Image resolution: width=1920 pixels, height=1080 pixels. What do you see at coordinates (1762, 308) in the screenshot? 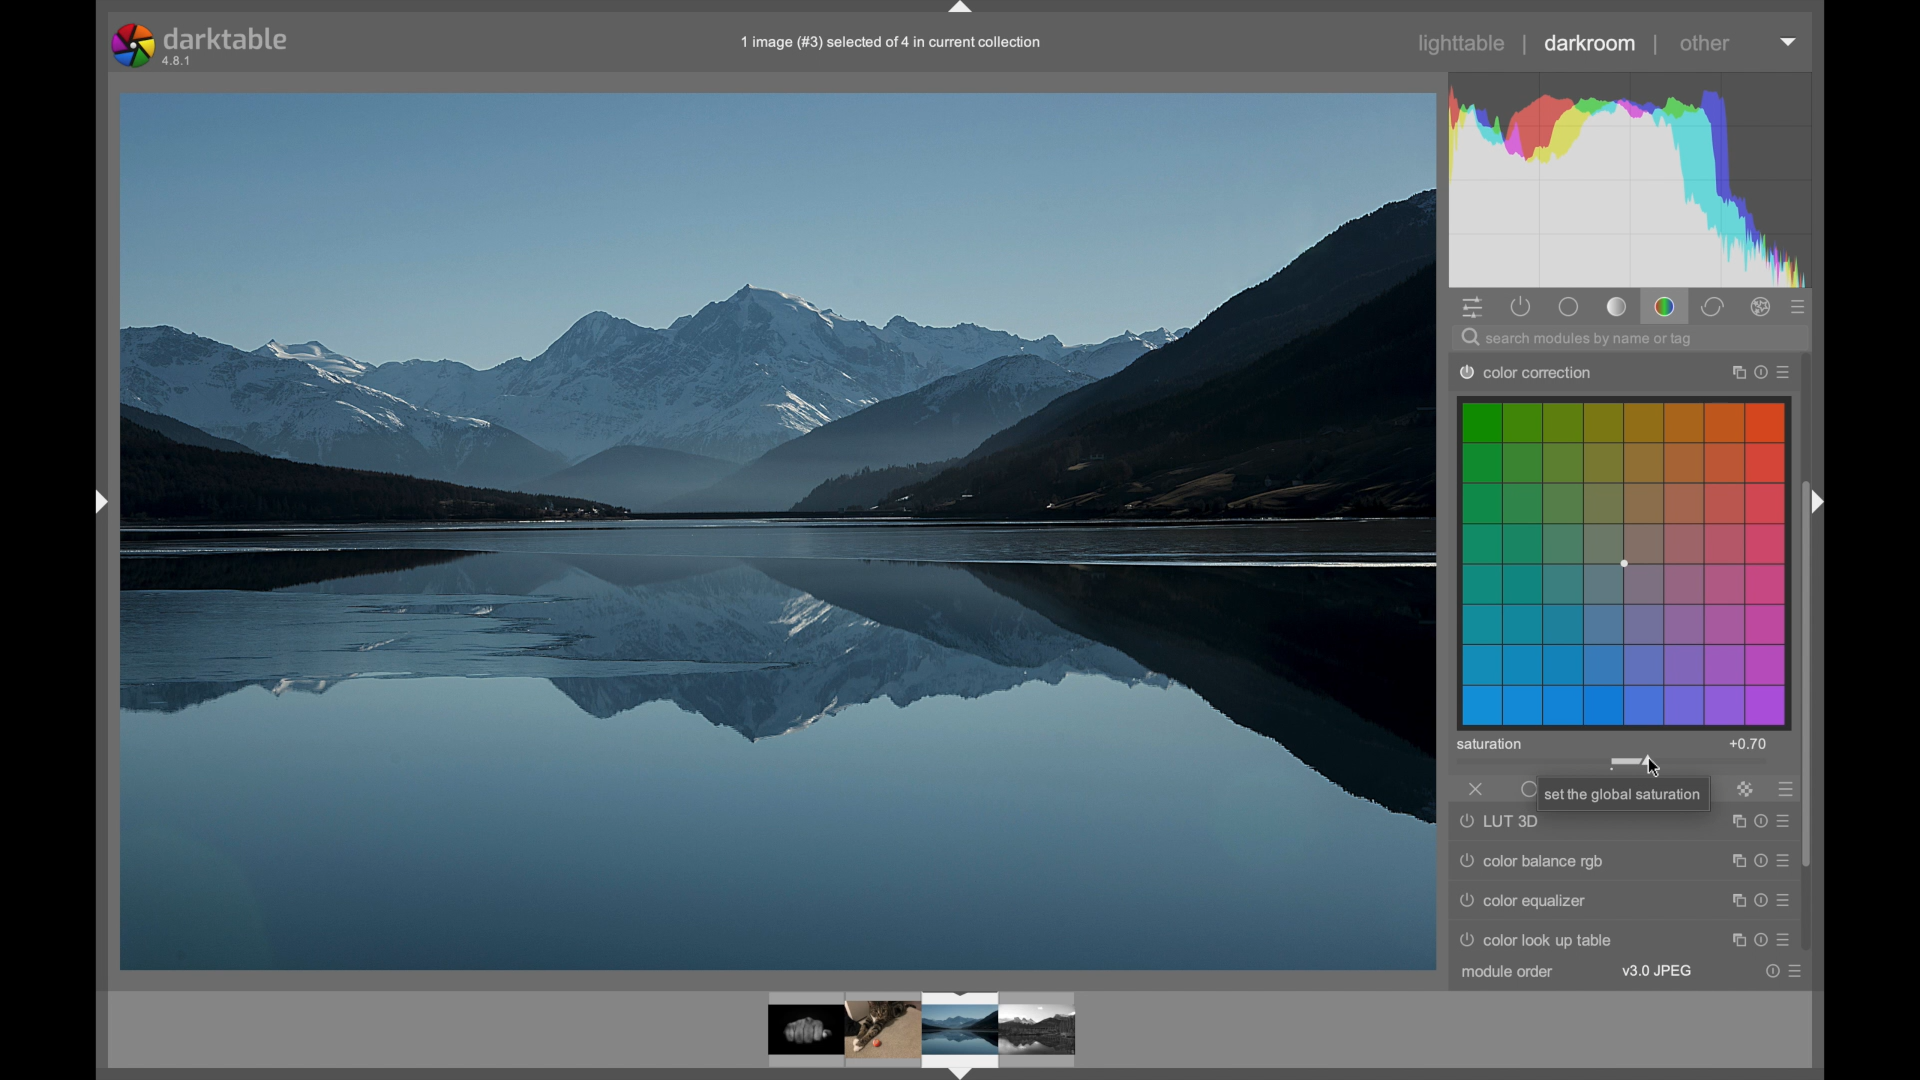
I see `effects` at bounding box center [1762, 308].